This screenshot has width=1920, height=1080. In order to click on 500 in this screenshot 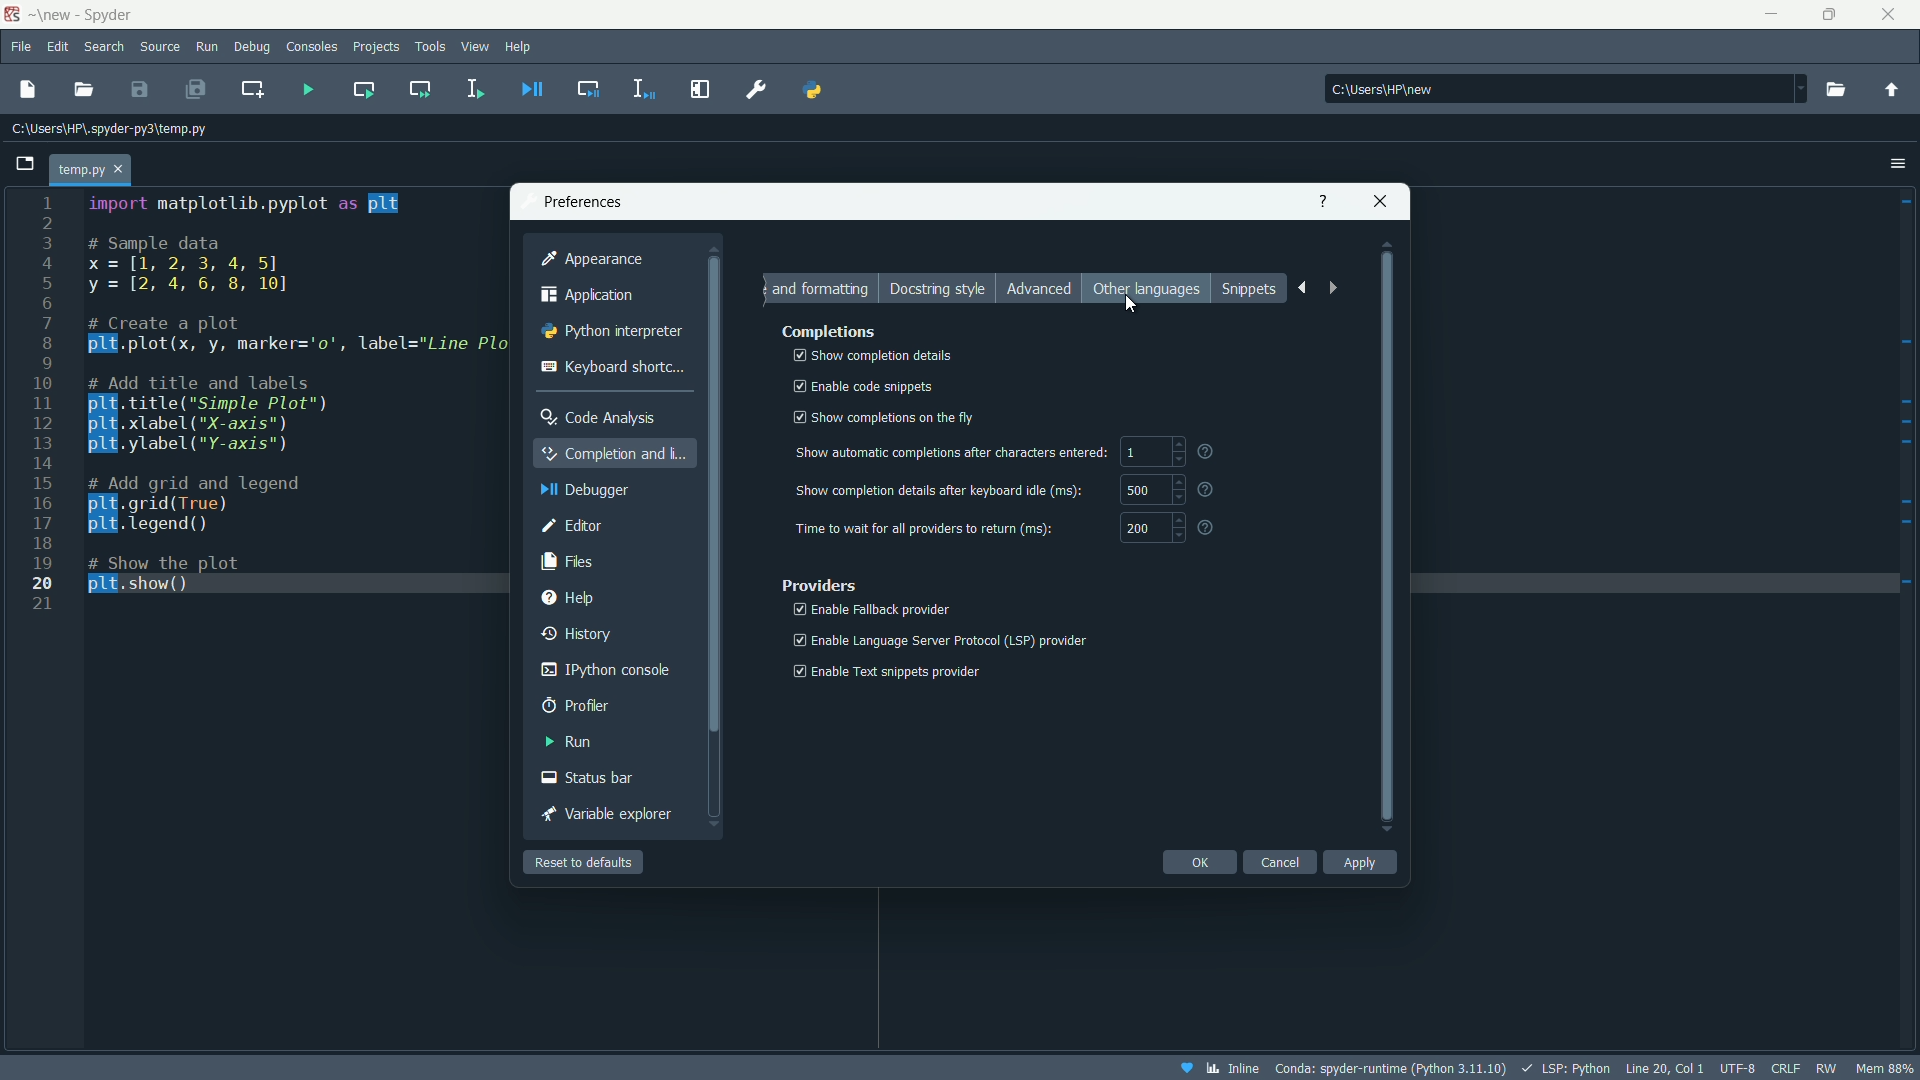, I will do `click(1143, 491)`.